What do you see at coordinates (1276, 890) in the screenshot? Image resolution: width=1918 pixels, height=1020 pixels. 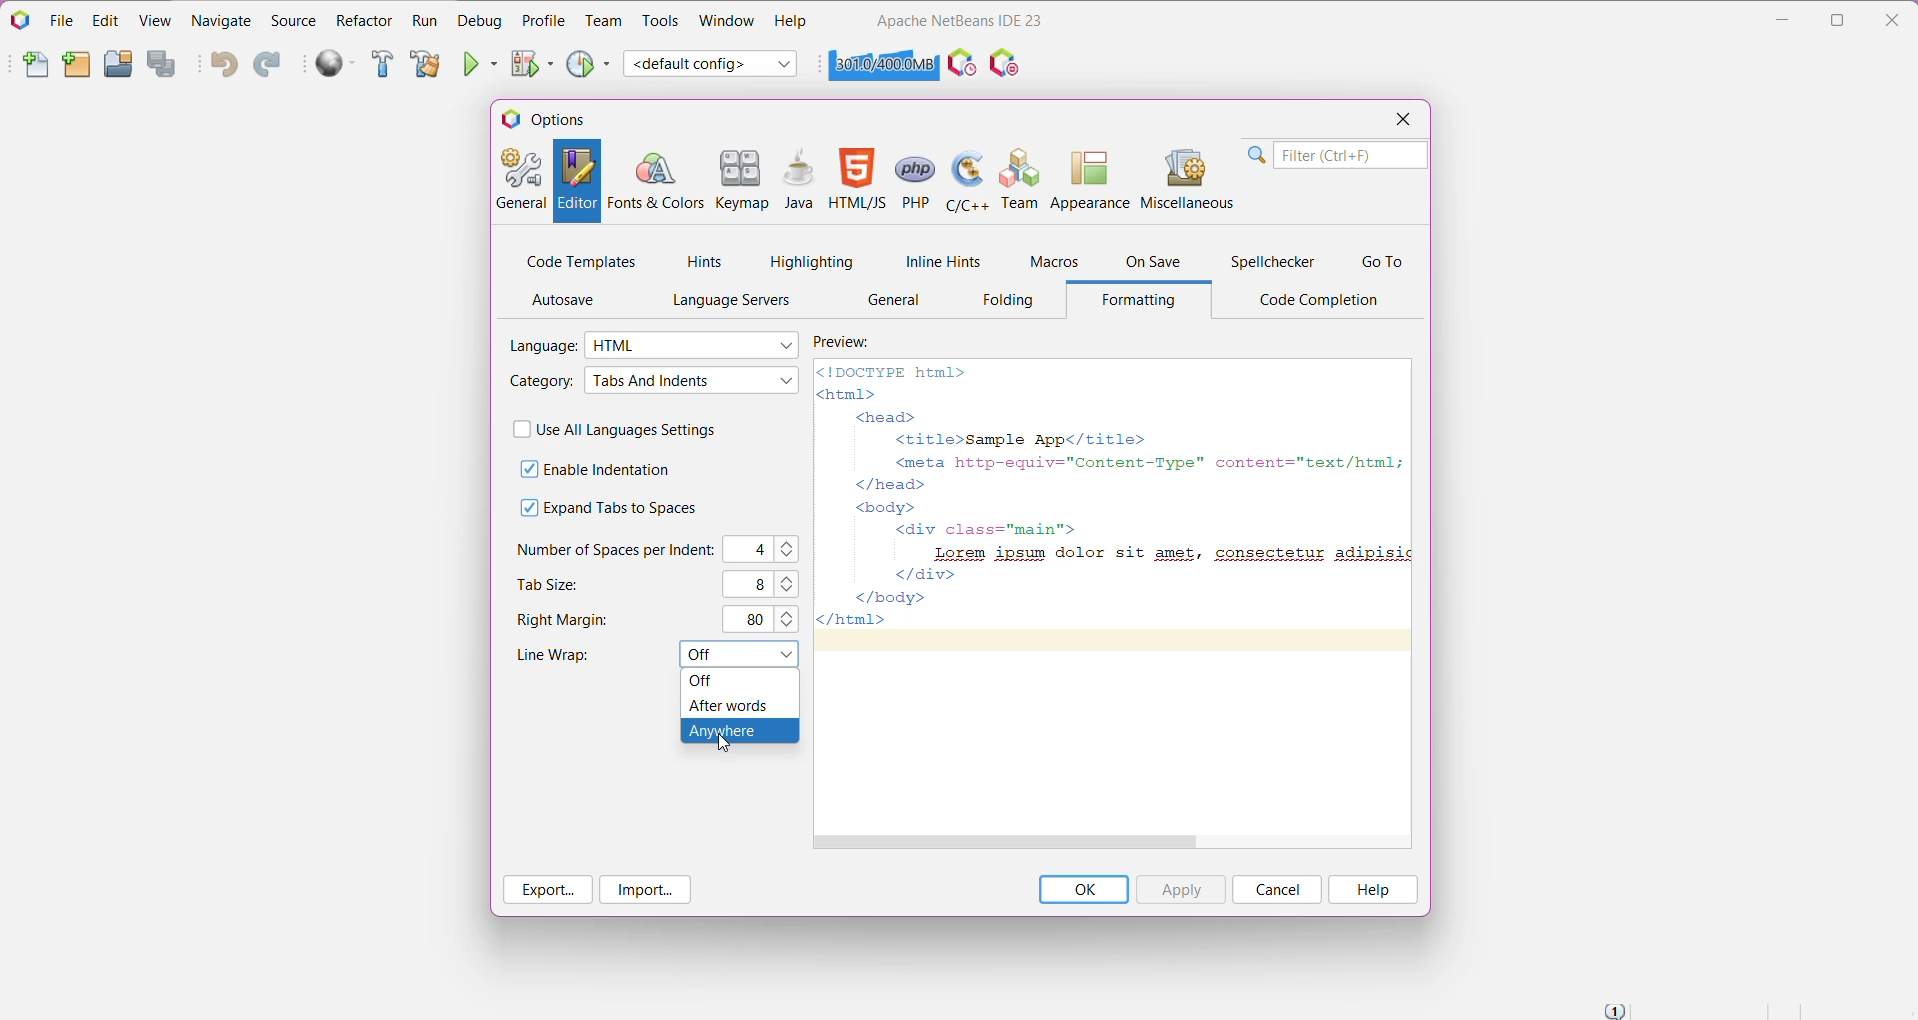 I see `Cancel` at bounding box center [1276, 890].